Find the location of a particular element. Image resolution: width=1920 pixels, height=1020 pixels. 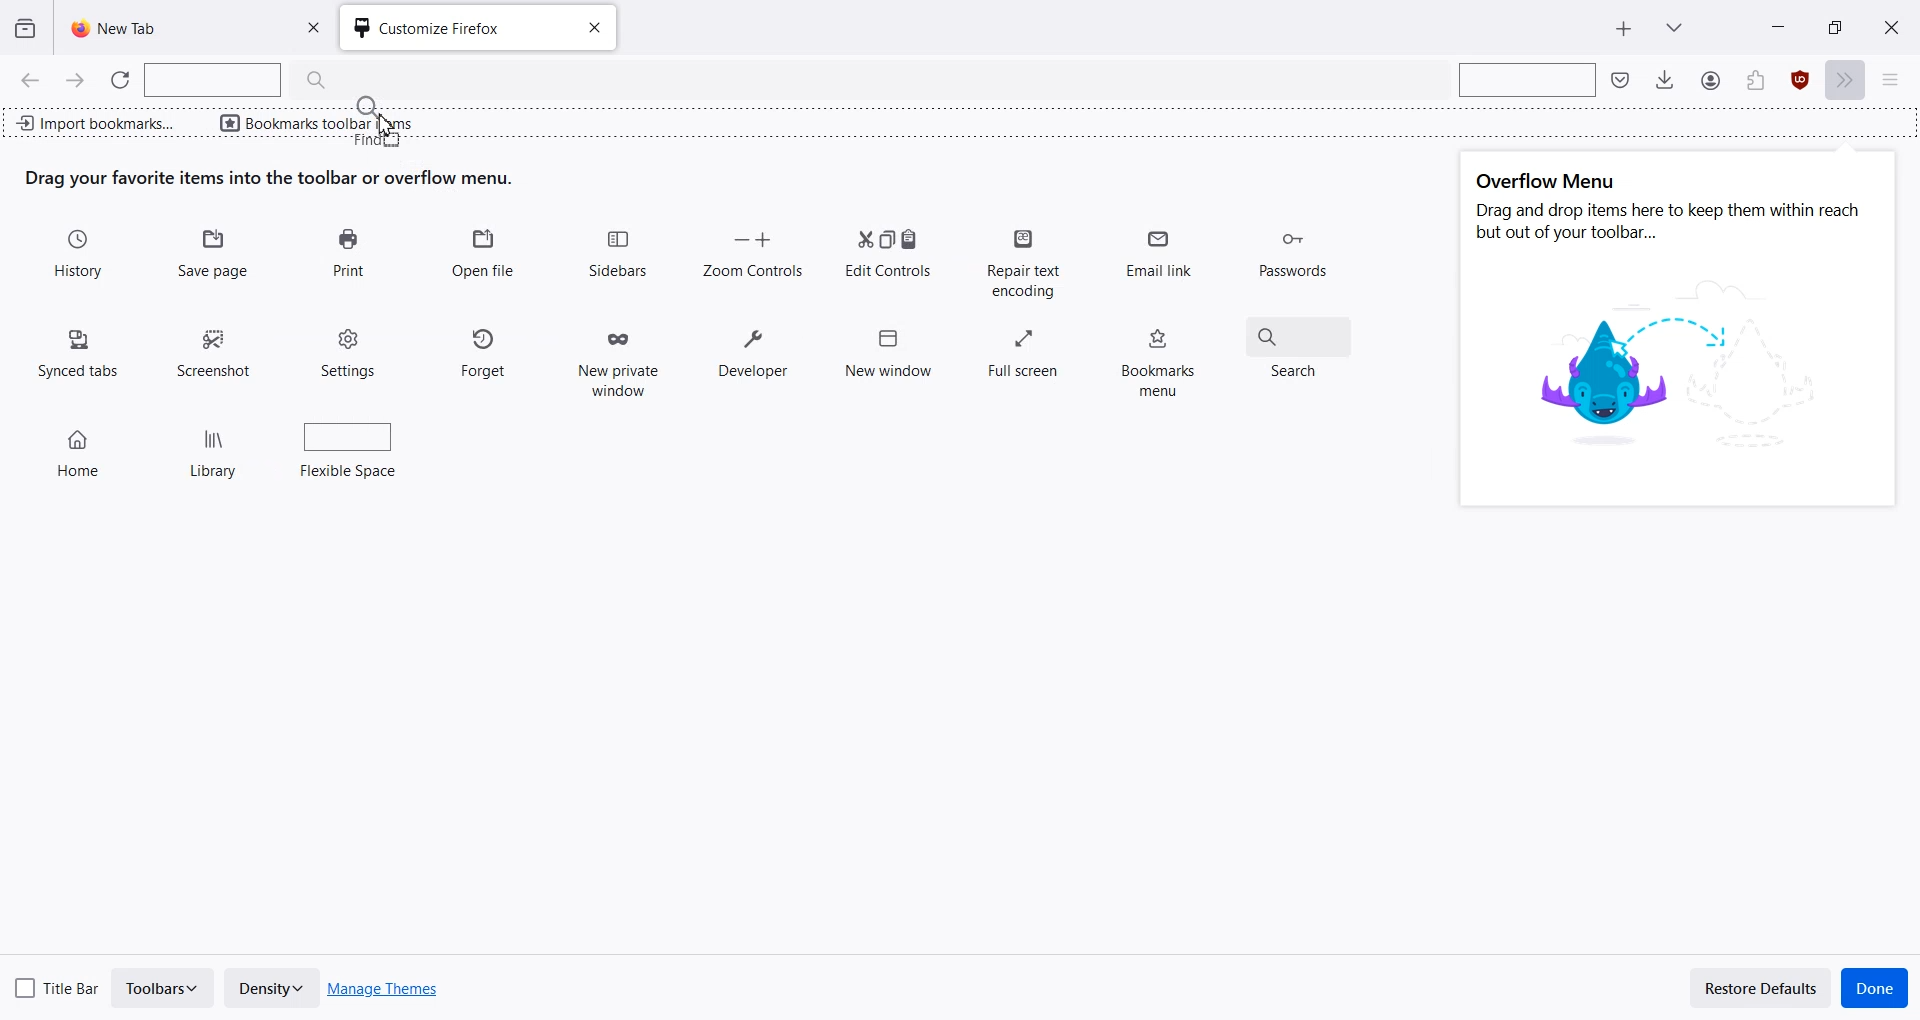

Home is located at coordinates (82, 444).